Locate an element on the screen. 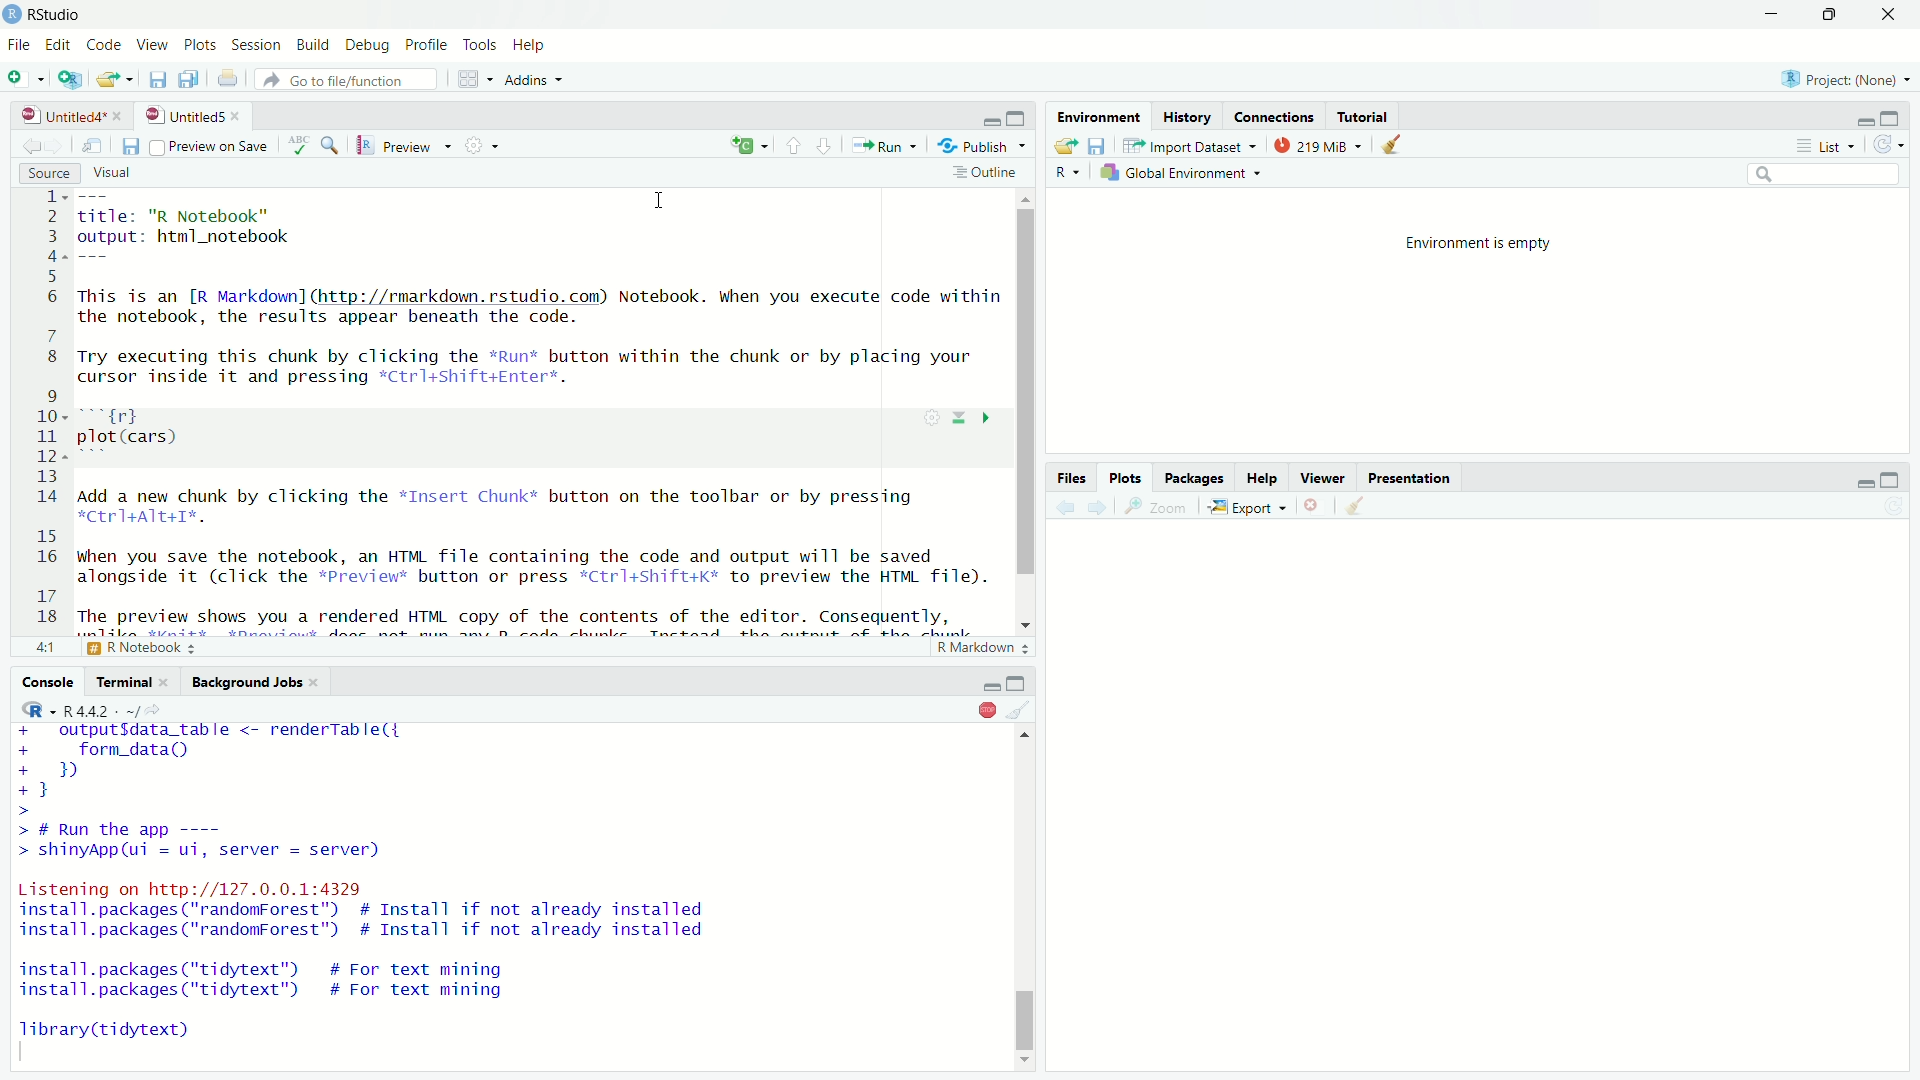 This screenshot has width=1920, height=1080. show document outline is located at coordinates (987, 174).